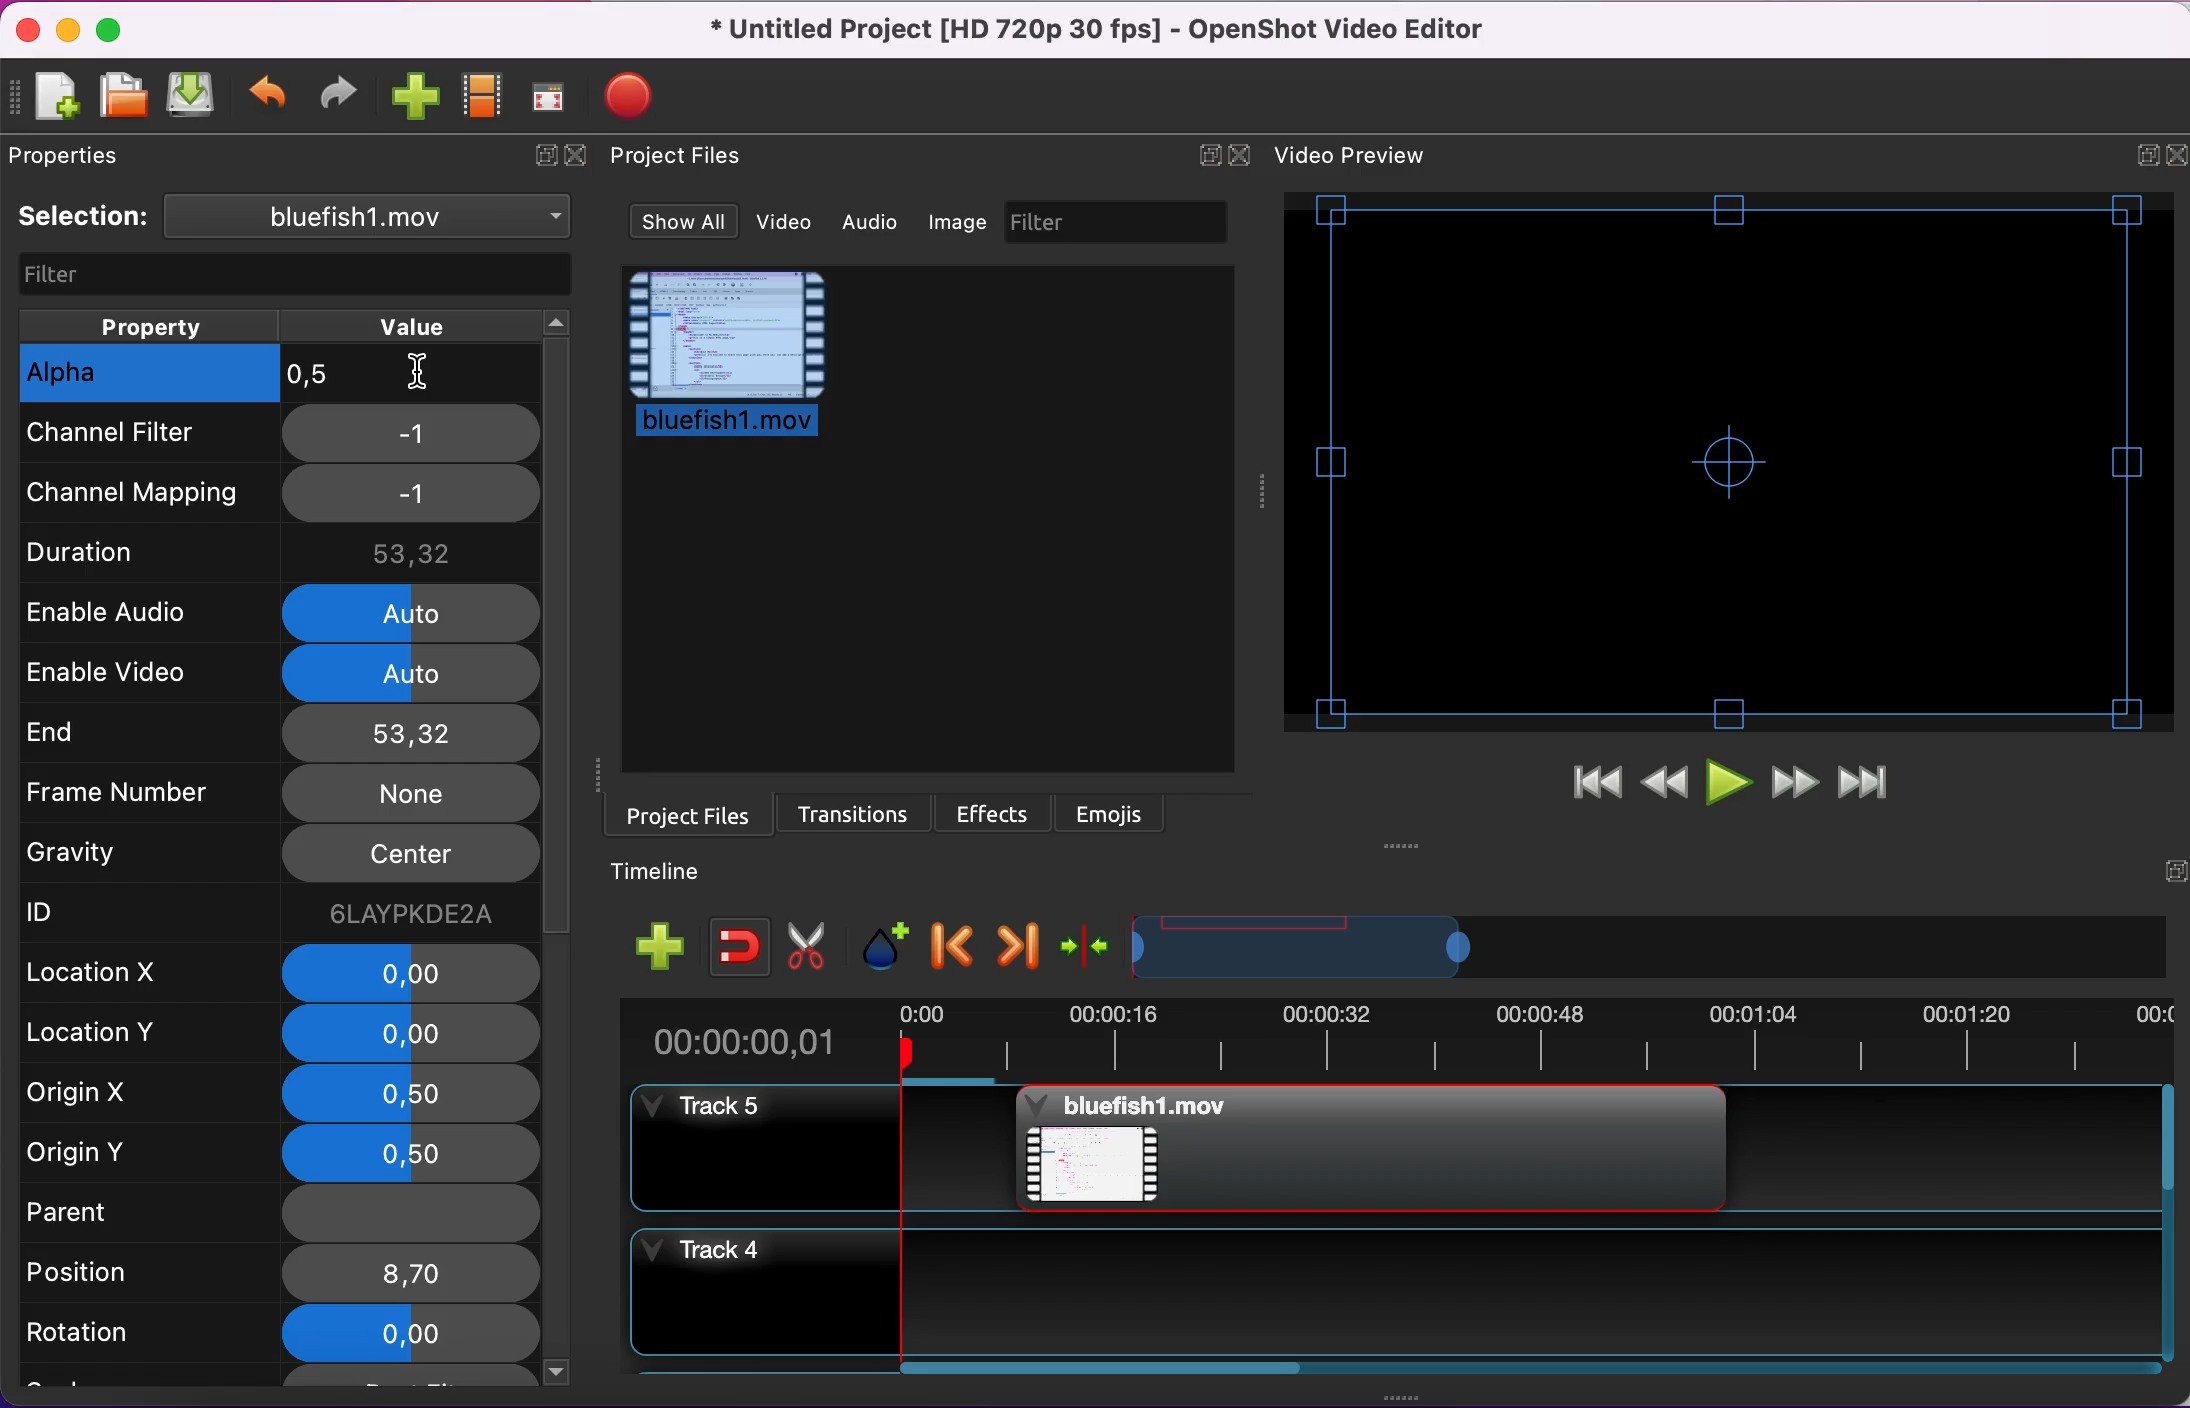 The height and width of the screenshot is (1408, 2190). What do you see at coordinates (879, 224) in the screenshot?
I see `audio` at bounding box center [879, 224].